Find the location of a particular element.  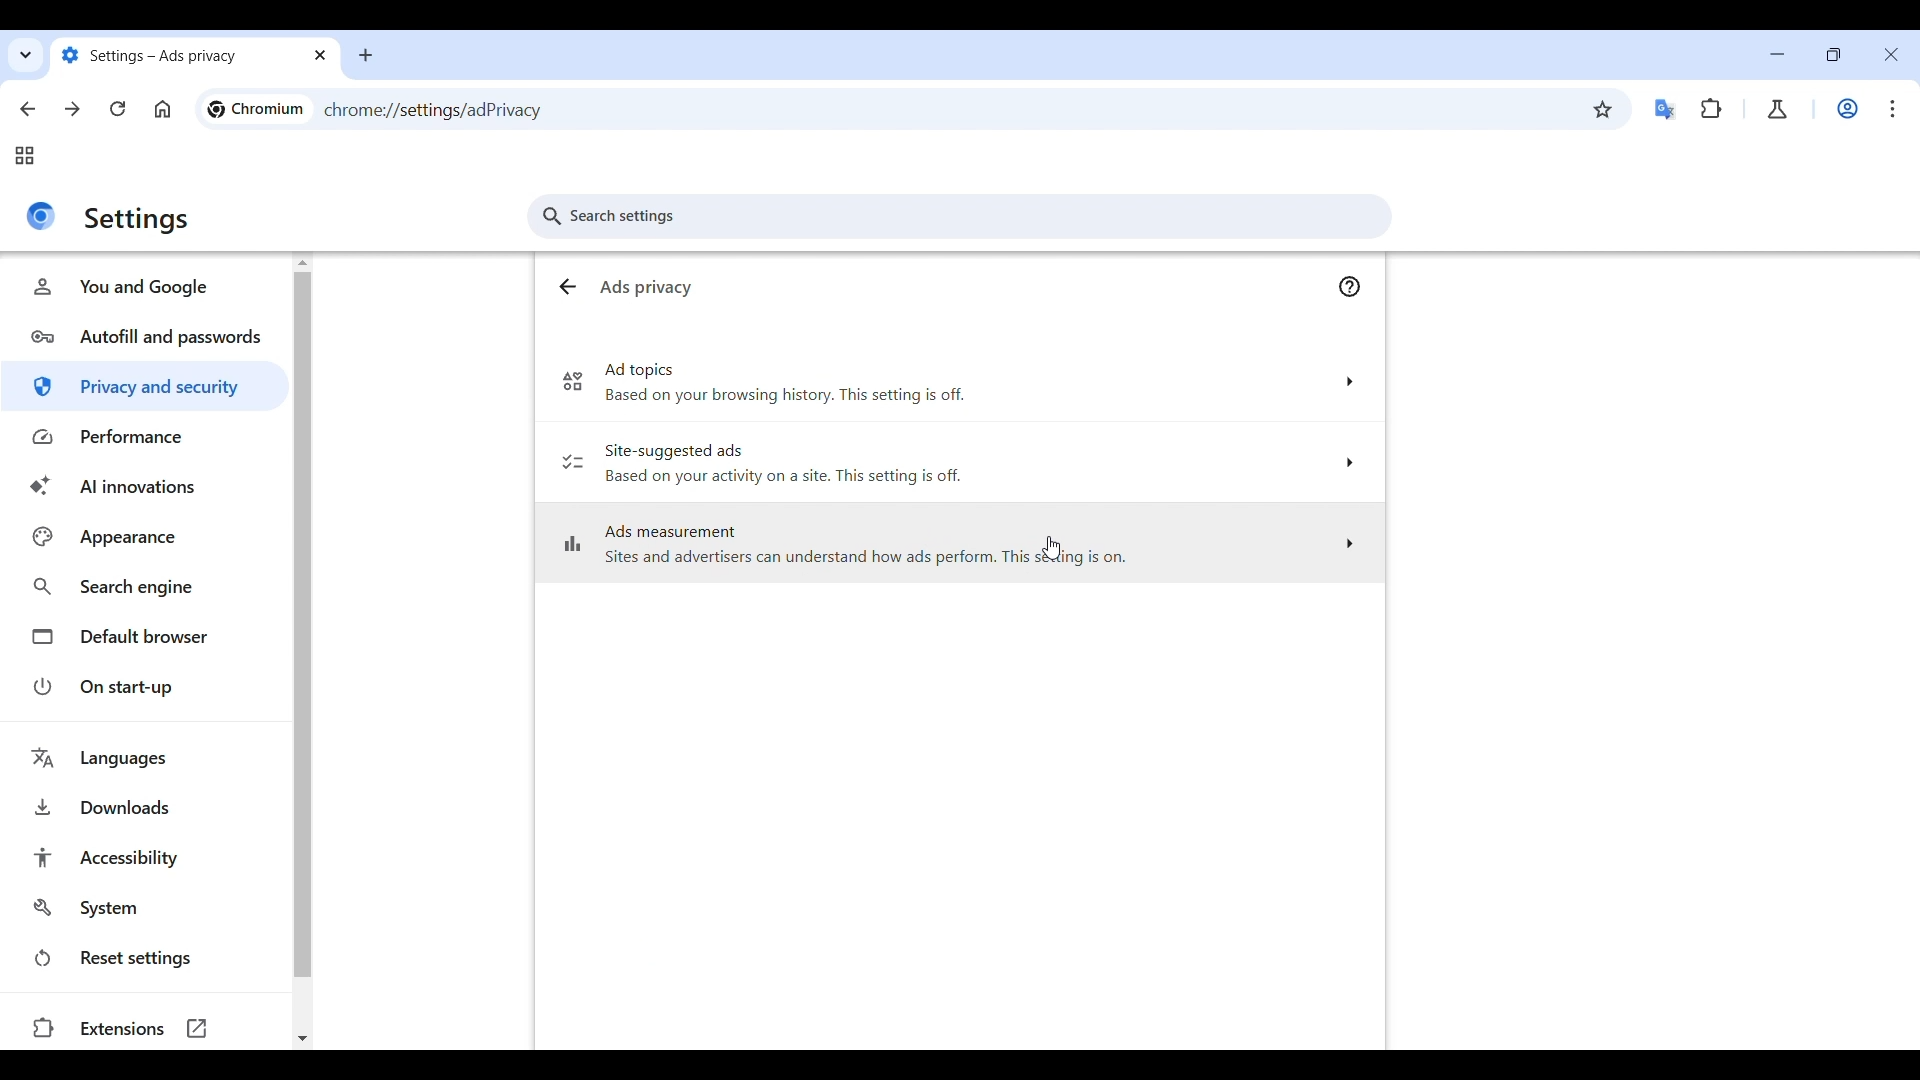

Work is located at coordinates (1848, 108).